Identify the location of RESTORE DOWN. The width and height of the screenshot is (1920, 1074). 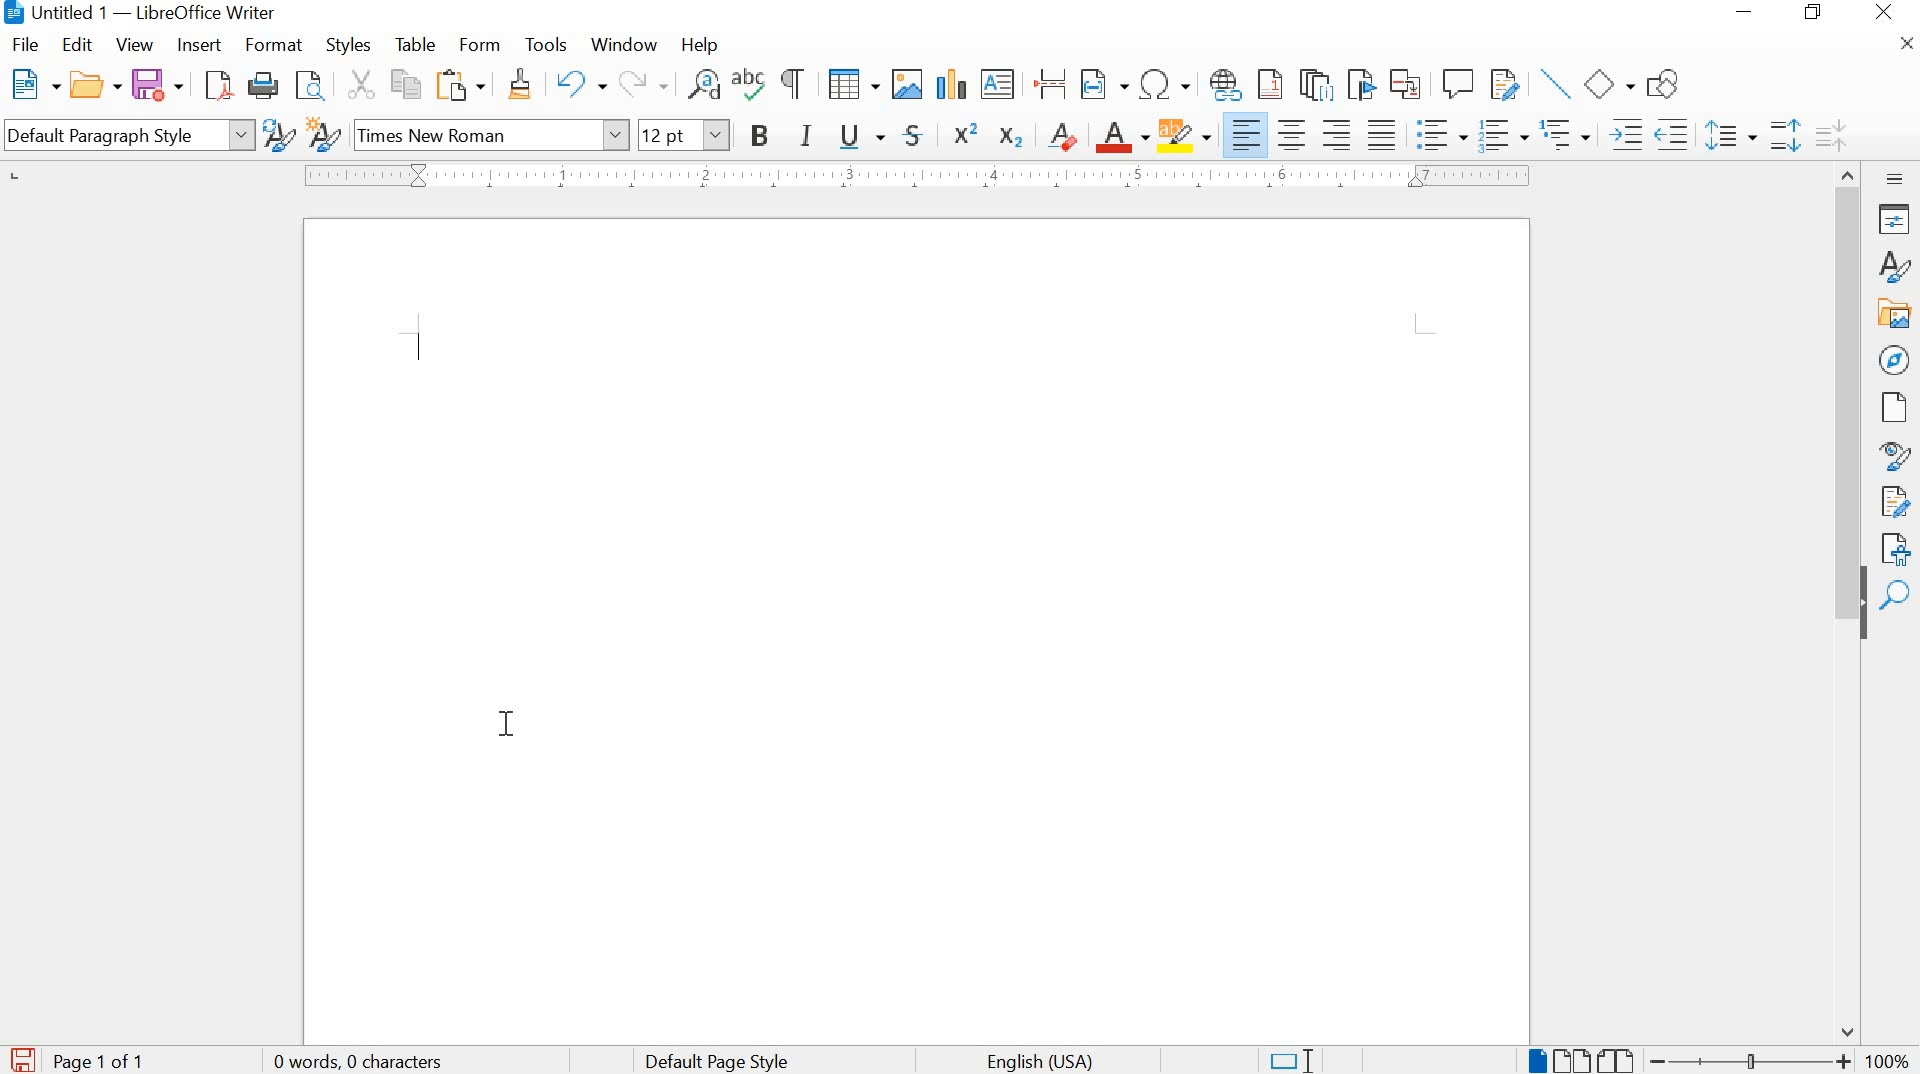
(1817, 15).